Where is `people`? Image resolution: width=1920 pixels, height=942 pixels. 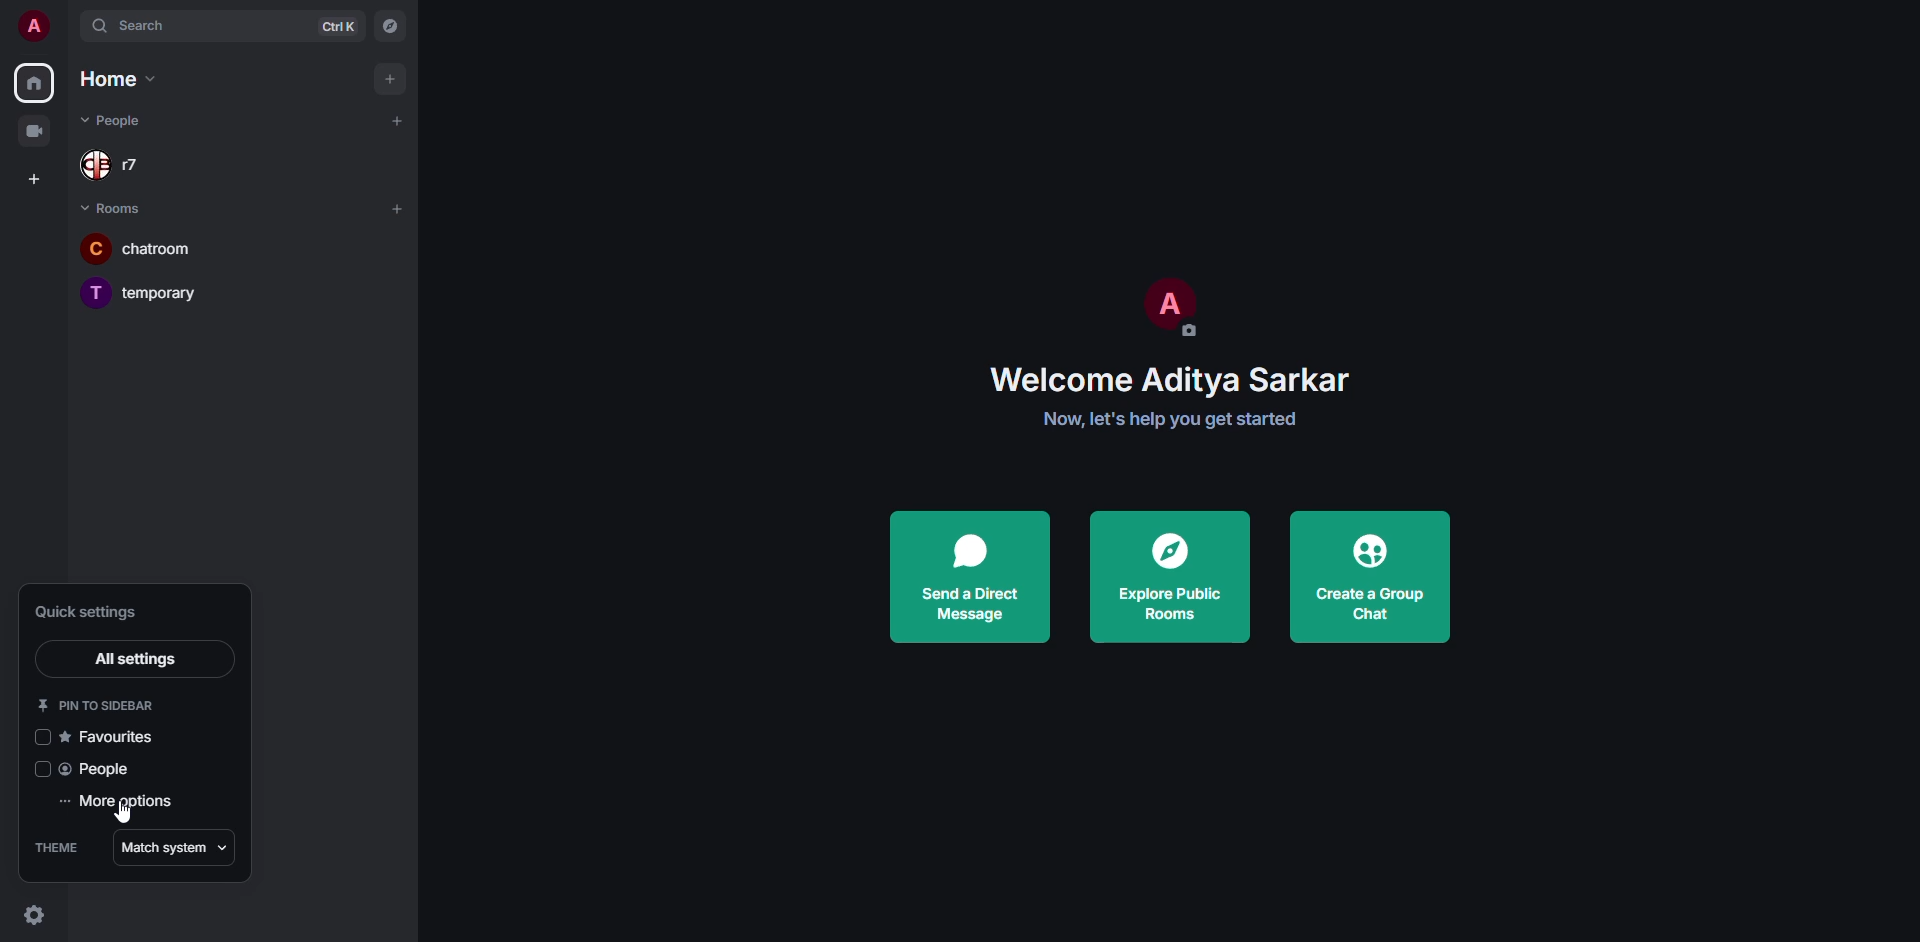
people is located at coordinates (122, 120).